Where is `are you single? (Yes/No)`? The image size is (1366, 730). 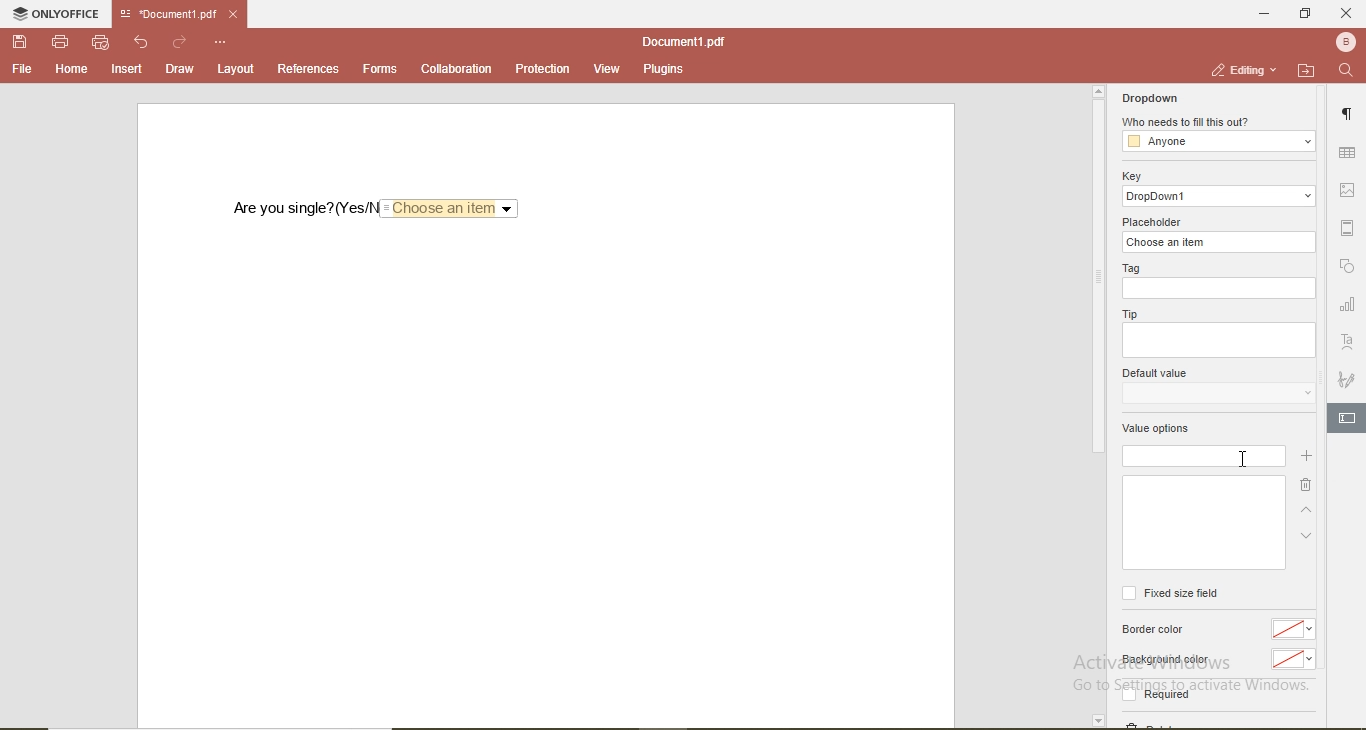
are you single? (Yes/No) is located at coordinates (304, 209).